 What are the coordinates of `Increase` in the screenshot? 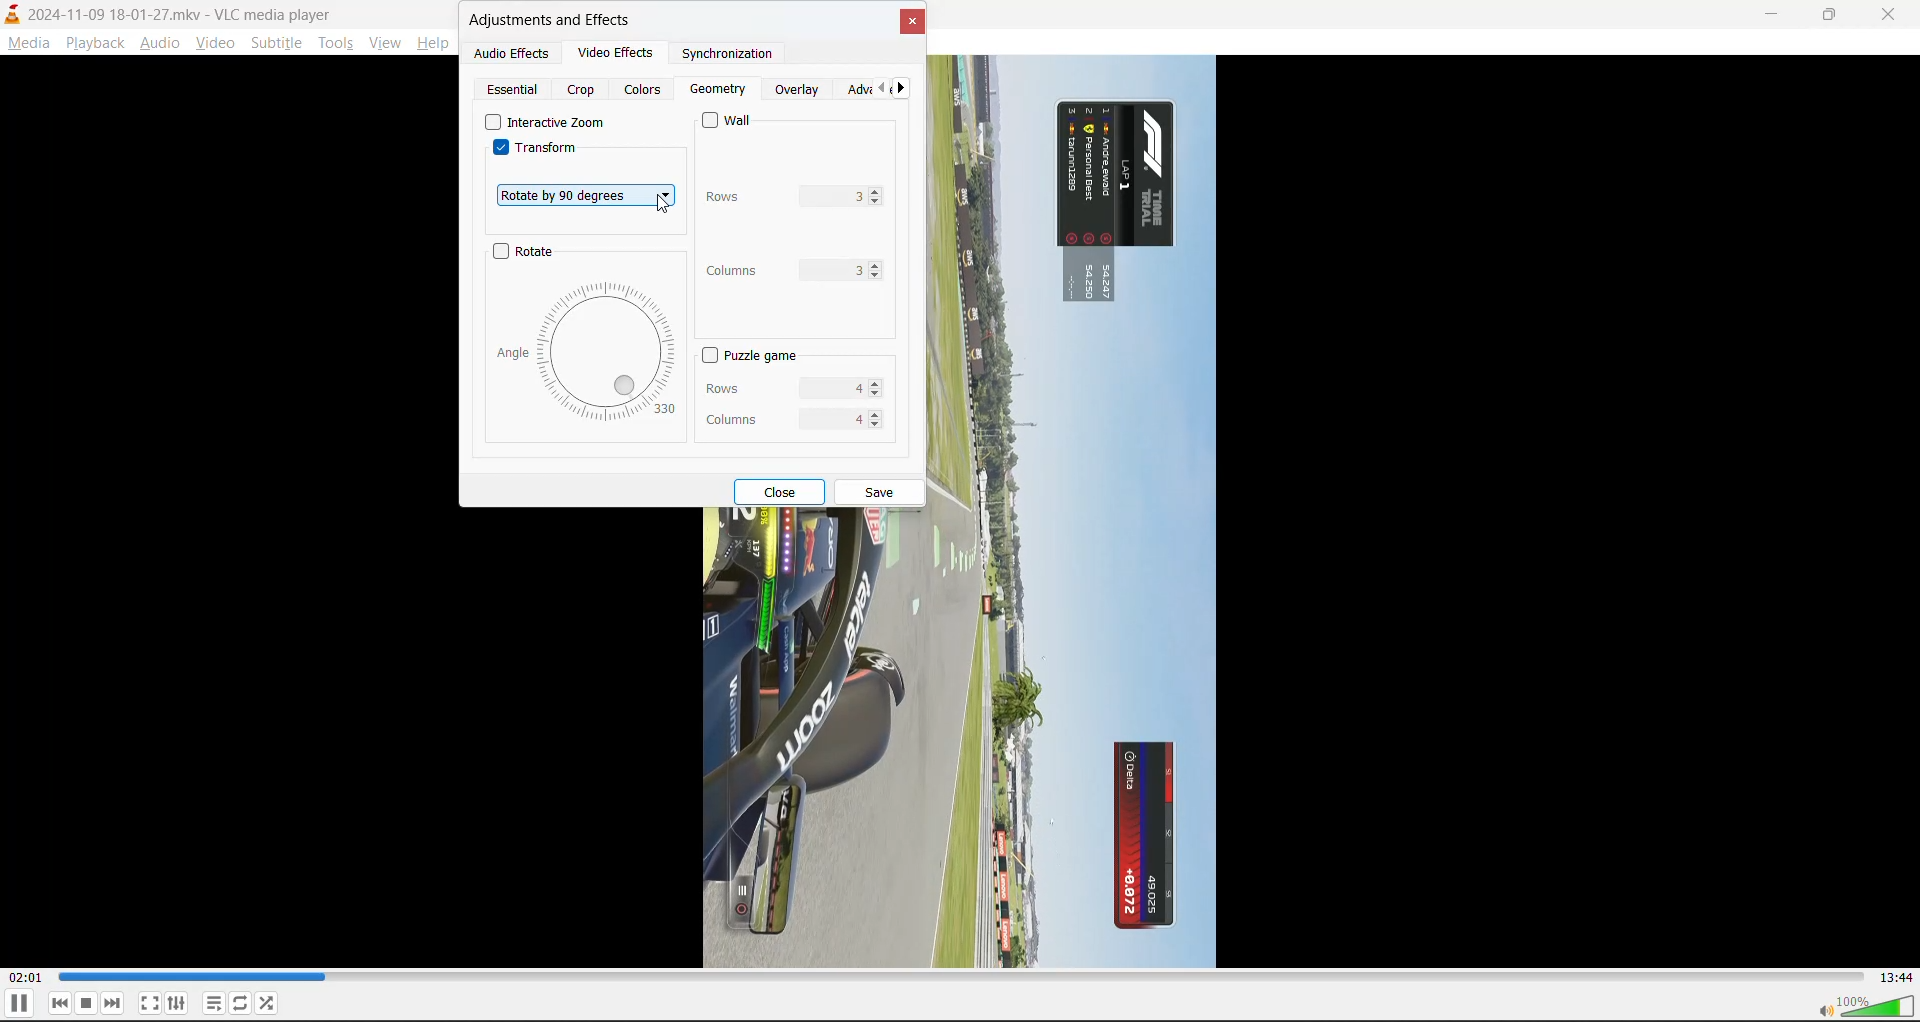 It's located at (875, 413).